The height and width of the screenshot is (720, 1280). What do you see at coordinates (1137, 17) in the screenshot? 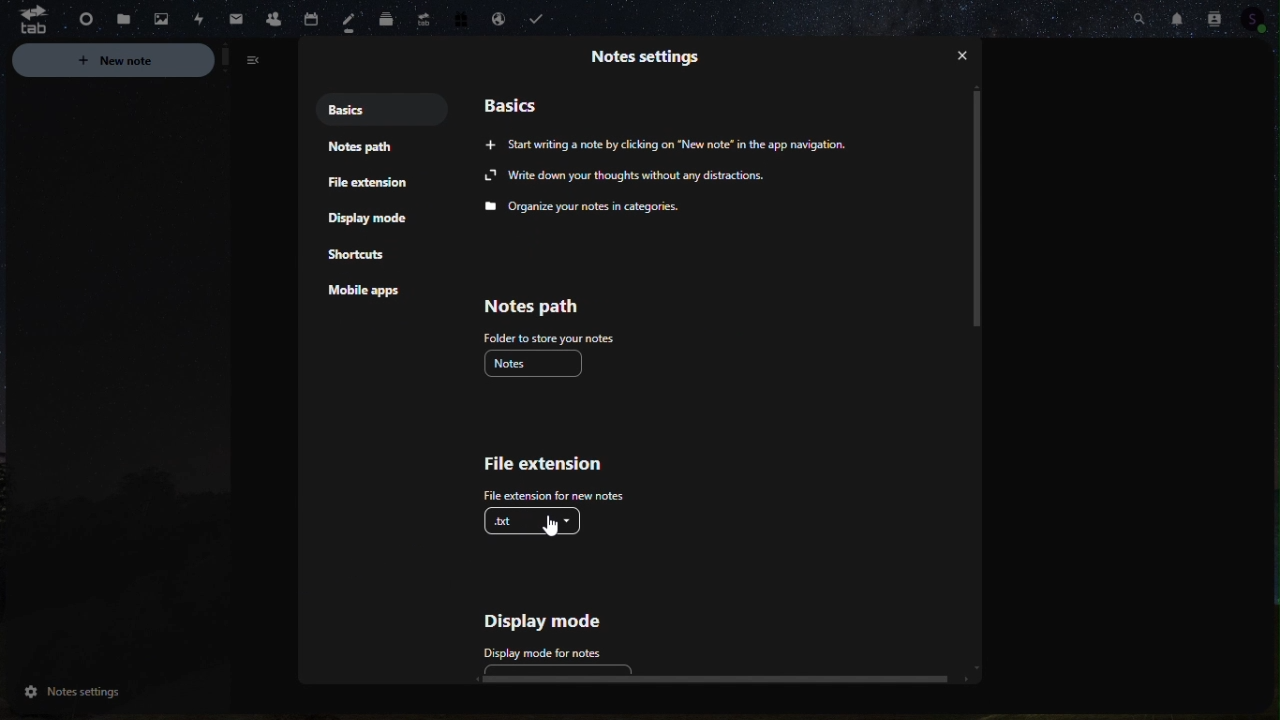
I see `Search bar` at bounding box center [1137, 17].